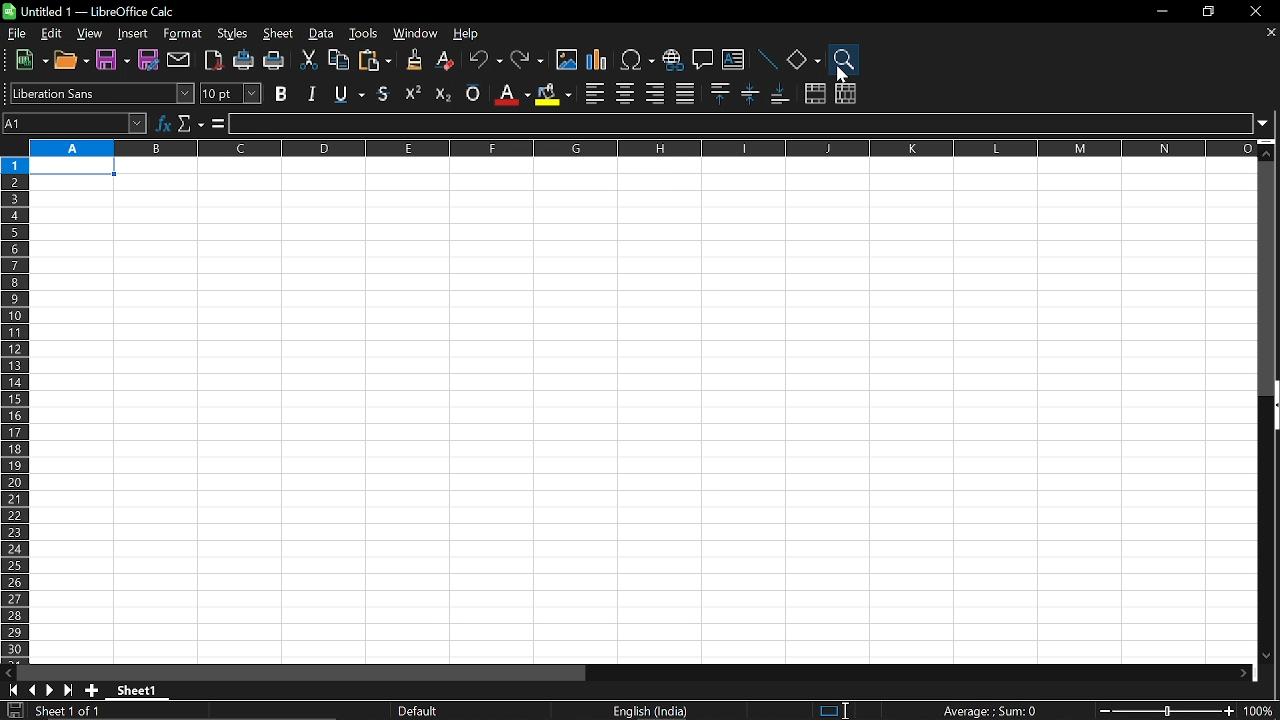 Image resolution: width=1280 pixels, height=720 pixels. What do you see at coordinates (468, 36) in the screenshot?
I see `help` at bounding box center [468, 36].